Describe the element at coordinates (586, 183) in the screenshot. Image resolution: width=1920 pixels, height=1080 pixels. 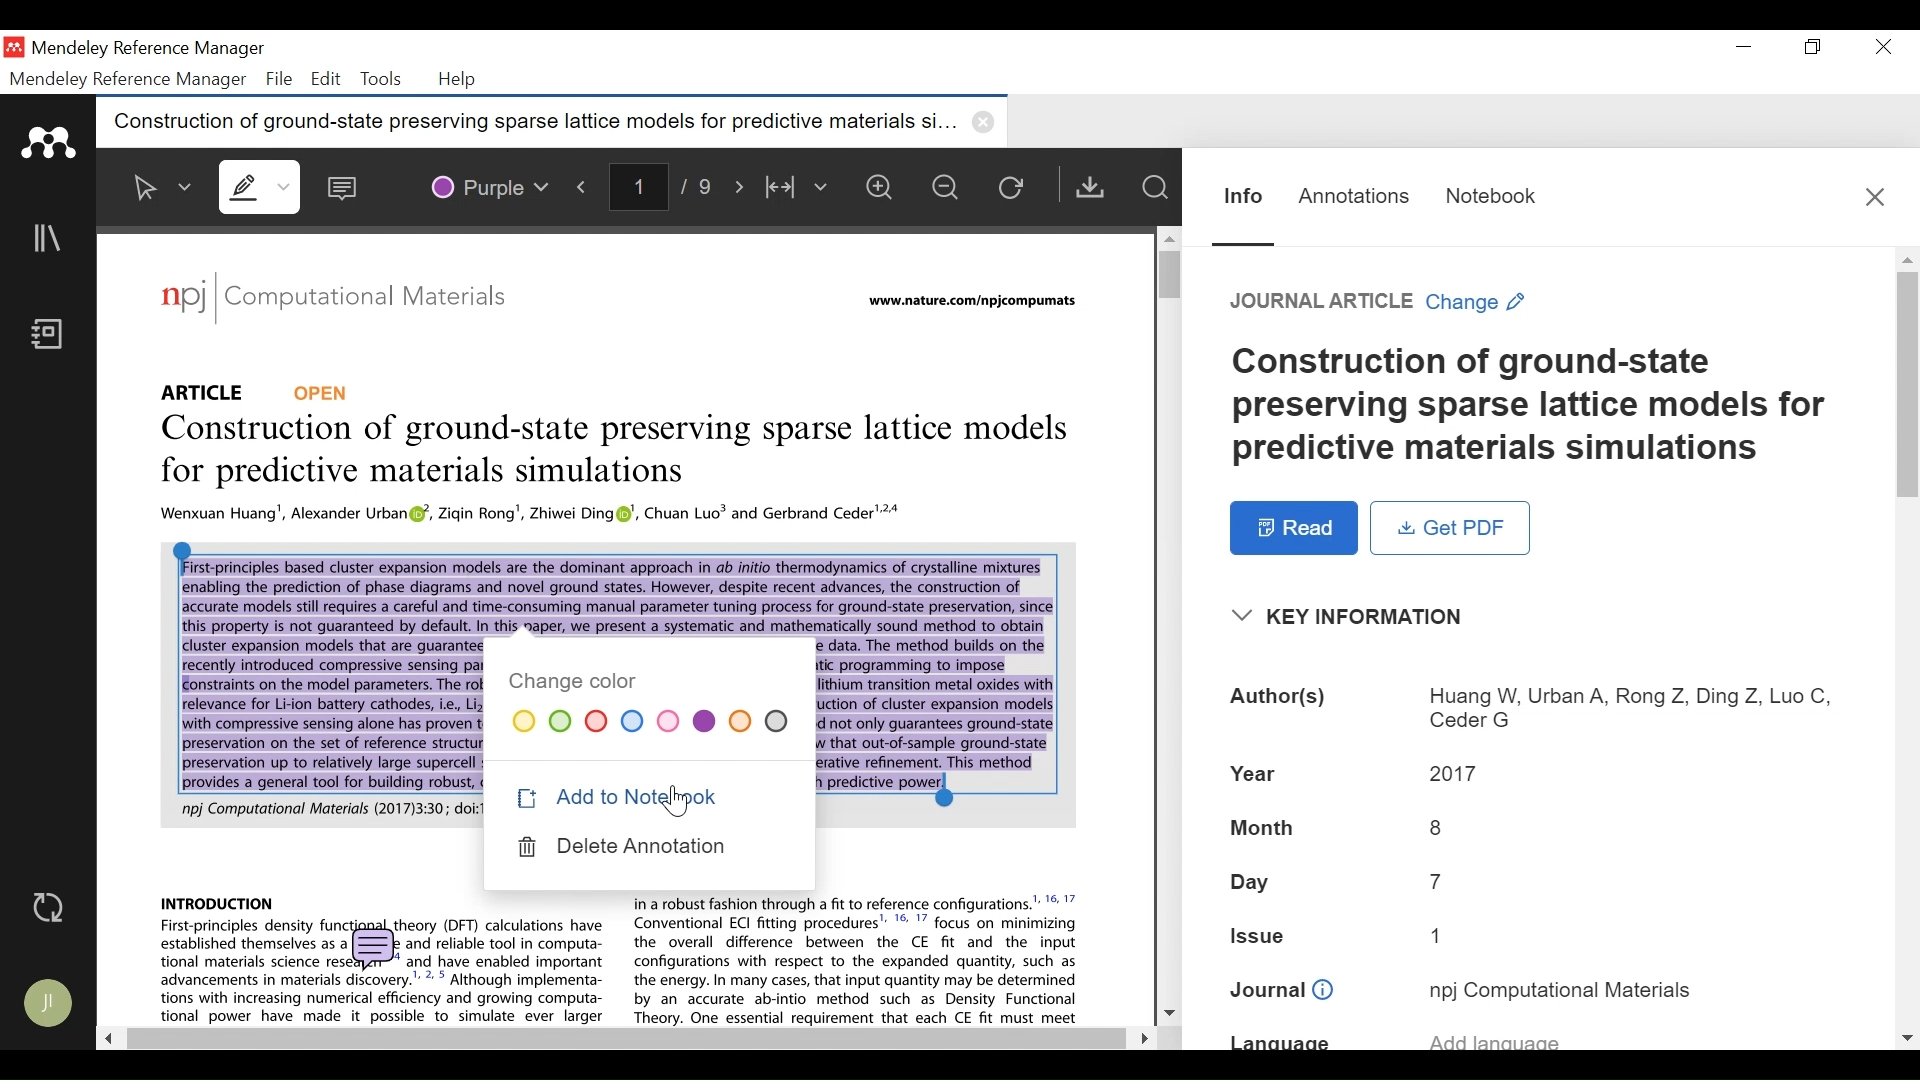
I see `Previous Page` at that location.